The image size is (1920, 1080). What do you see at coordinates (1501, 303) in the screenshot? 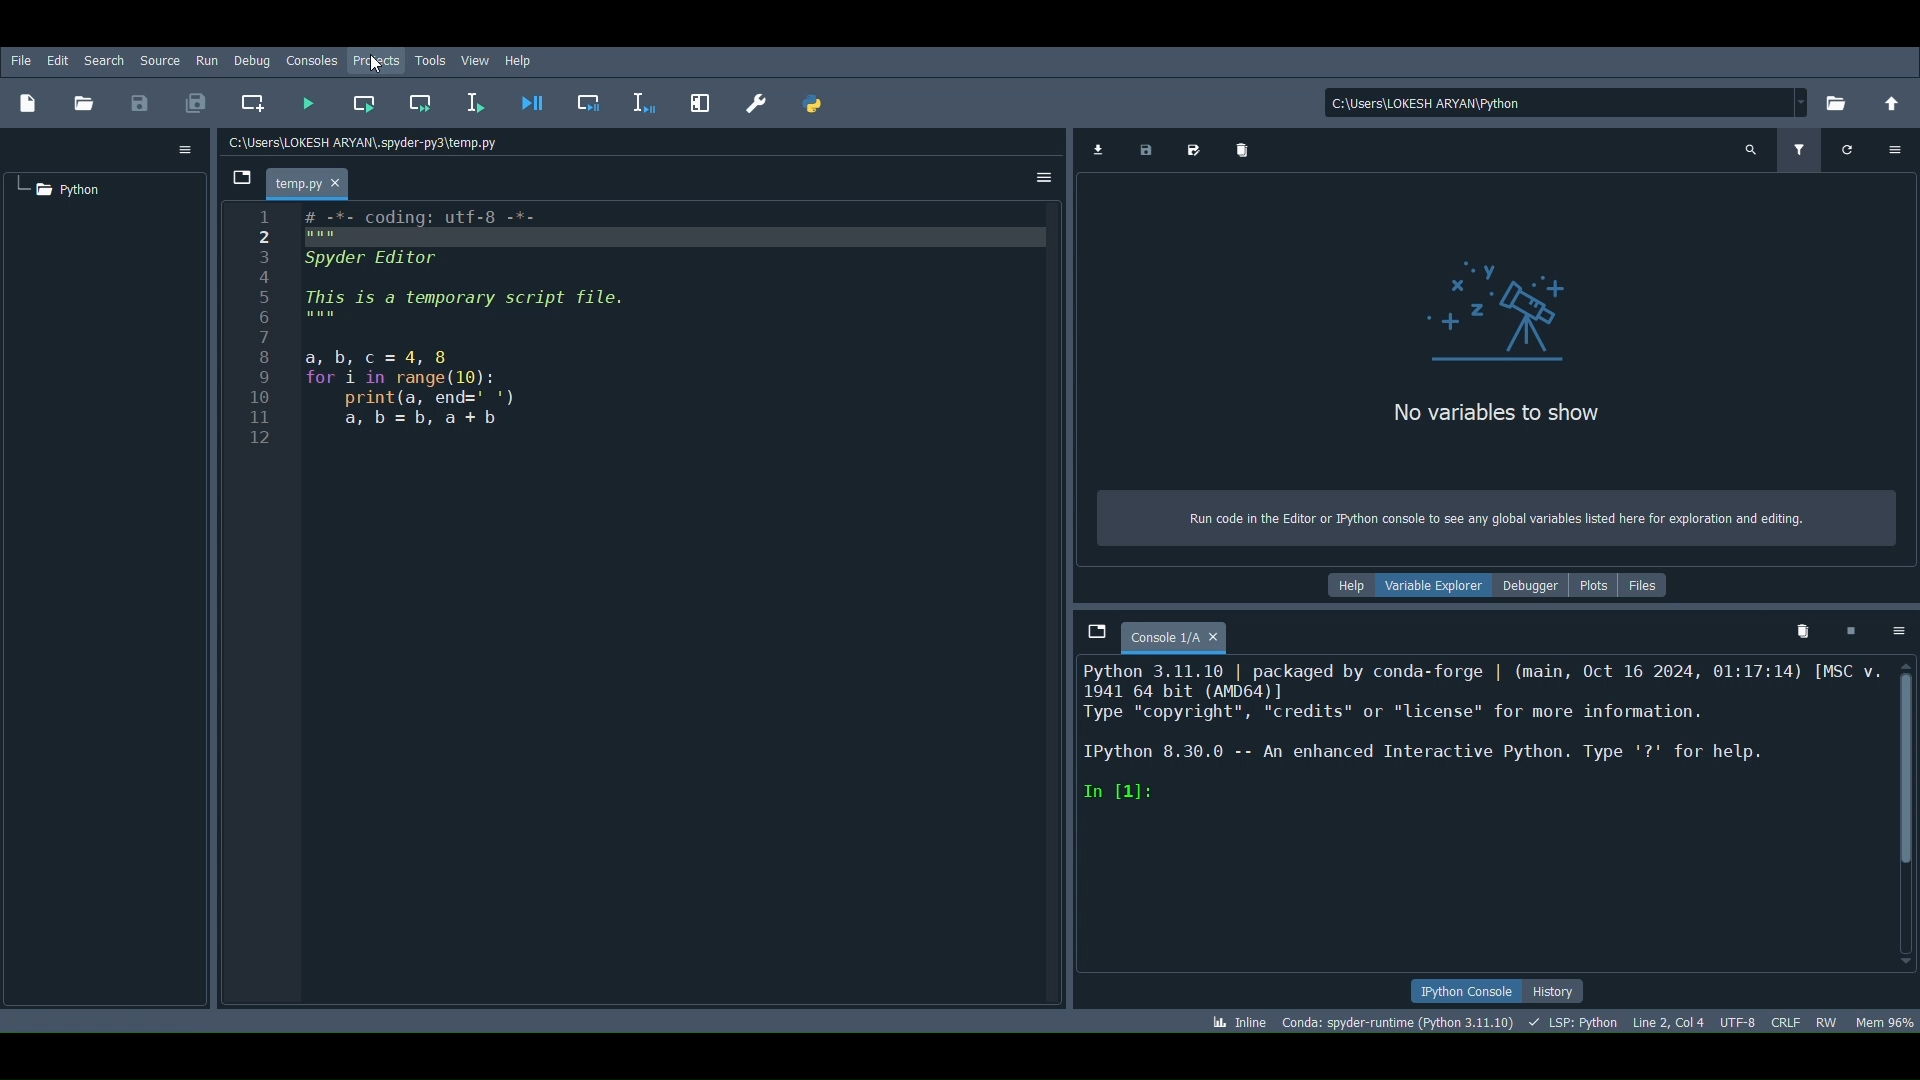
I see `Explorer` at bounding box center [1501, 303].